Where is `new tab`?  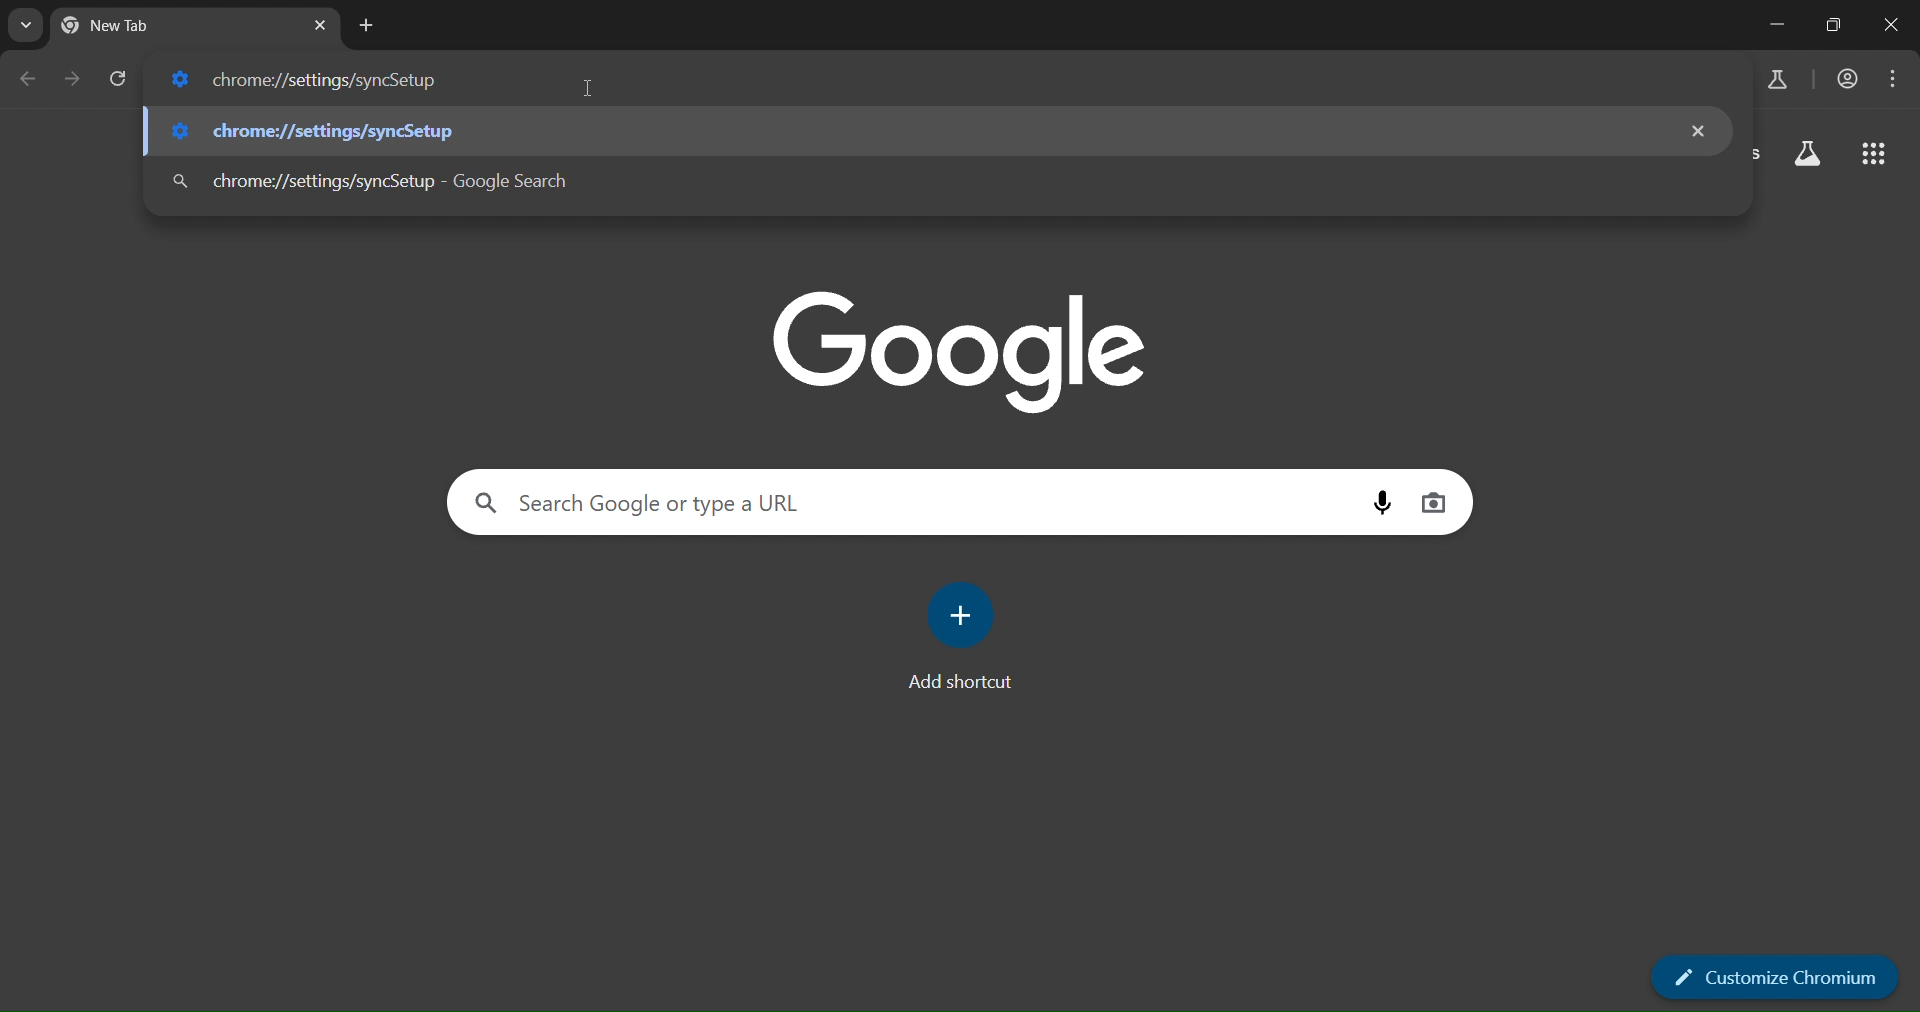
new tab is located at coordinates (371, 25).